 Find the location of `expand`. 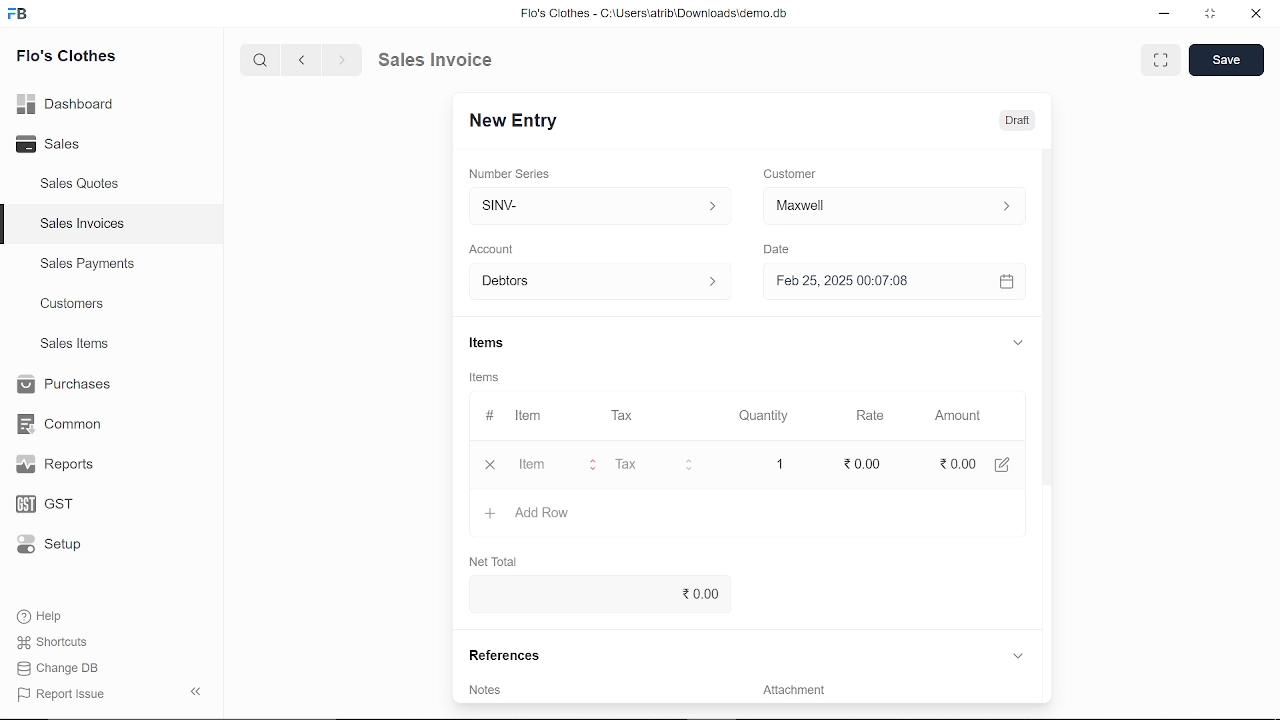

expand is located at coordinates (1162, 60).